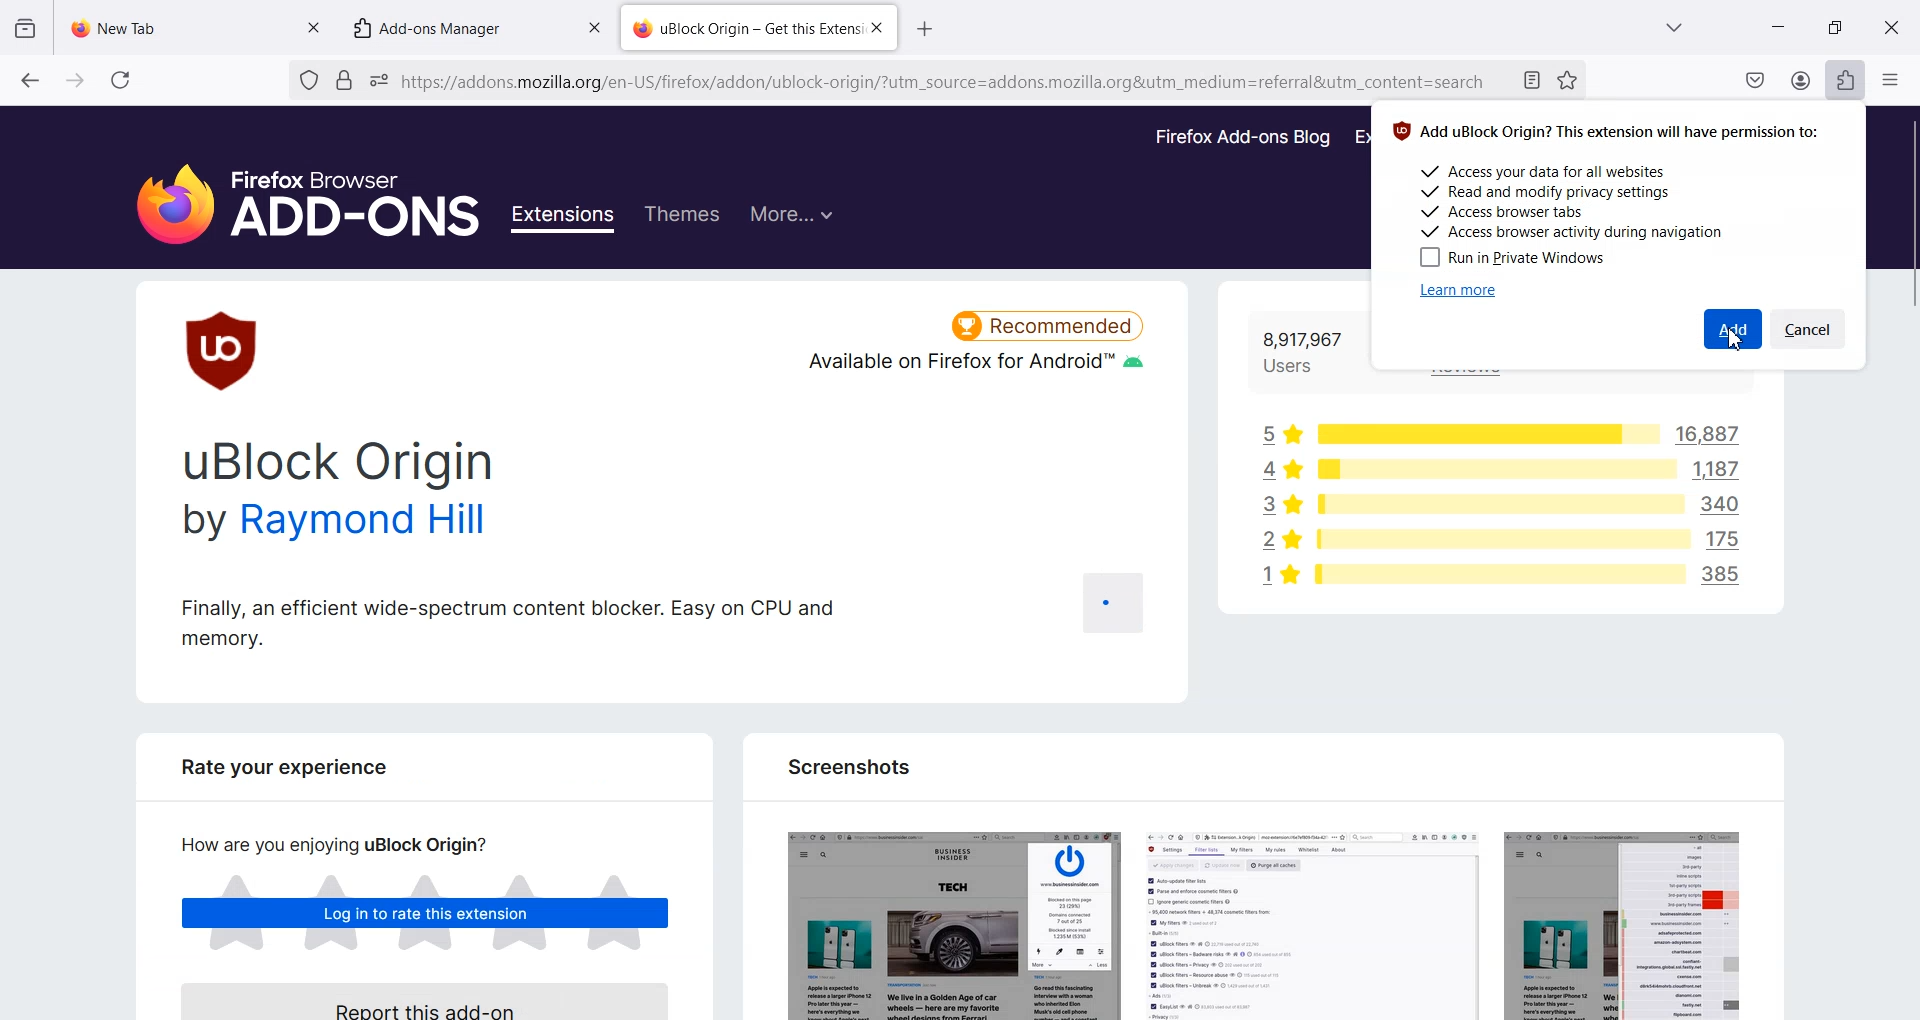 The image size is (1920, 1020). What do you see at coordinates (973, 370) in the screenshot?
I see `Available on Firefox for Android™` at bounding box center [973, 370].